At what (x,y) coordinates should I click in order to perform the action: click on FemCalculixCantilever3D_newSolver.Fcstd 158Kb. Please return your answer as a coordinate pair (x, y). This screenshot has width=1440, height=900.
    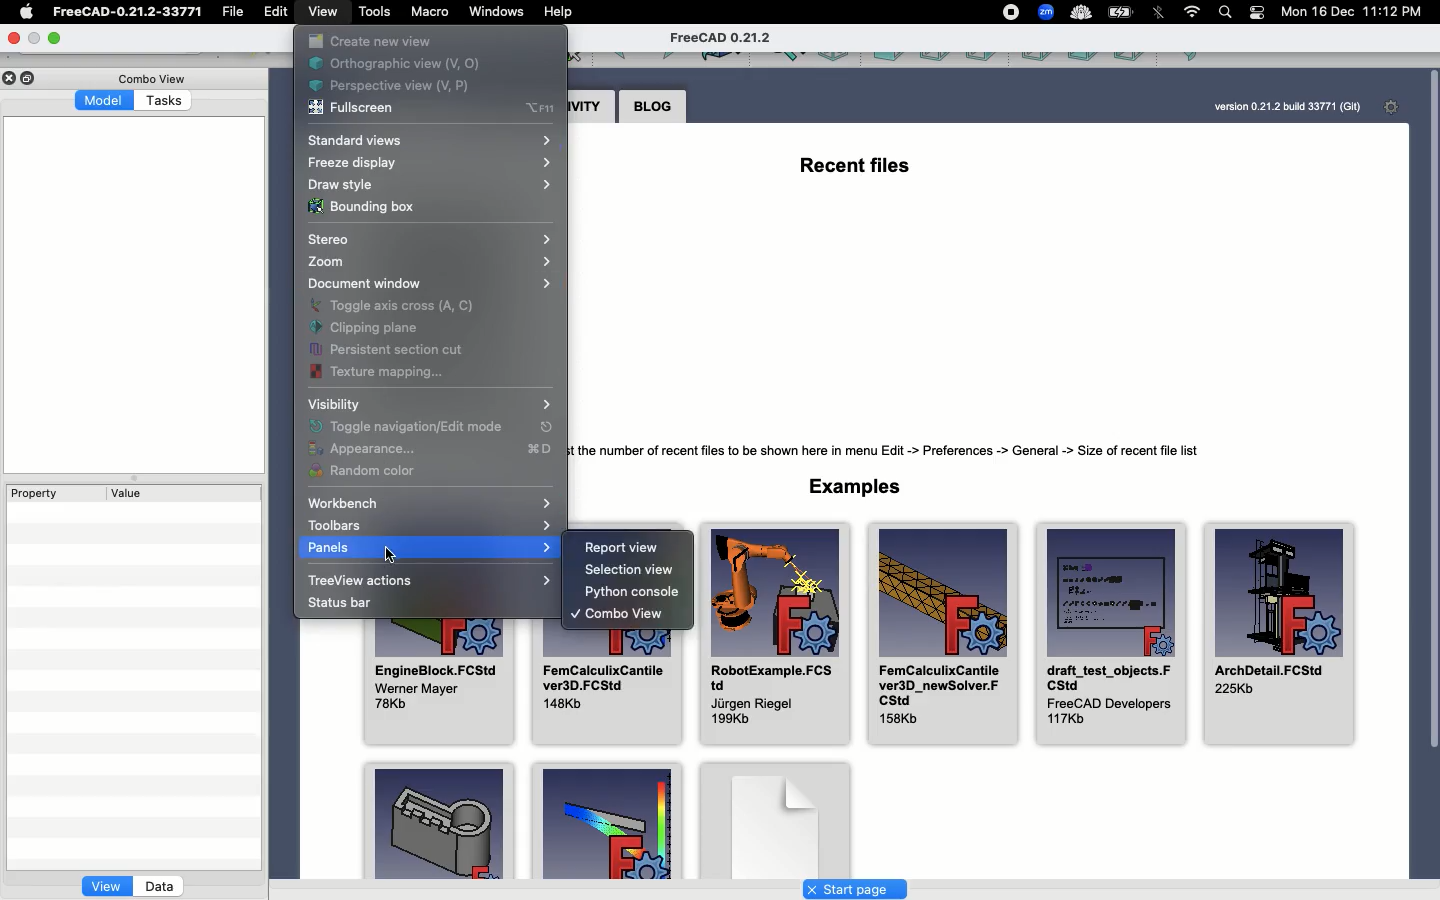
    Looking at the image, I should click on (945, 635).